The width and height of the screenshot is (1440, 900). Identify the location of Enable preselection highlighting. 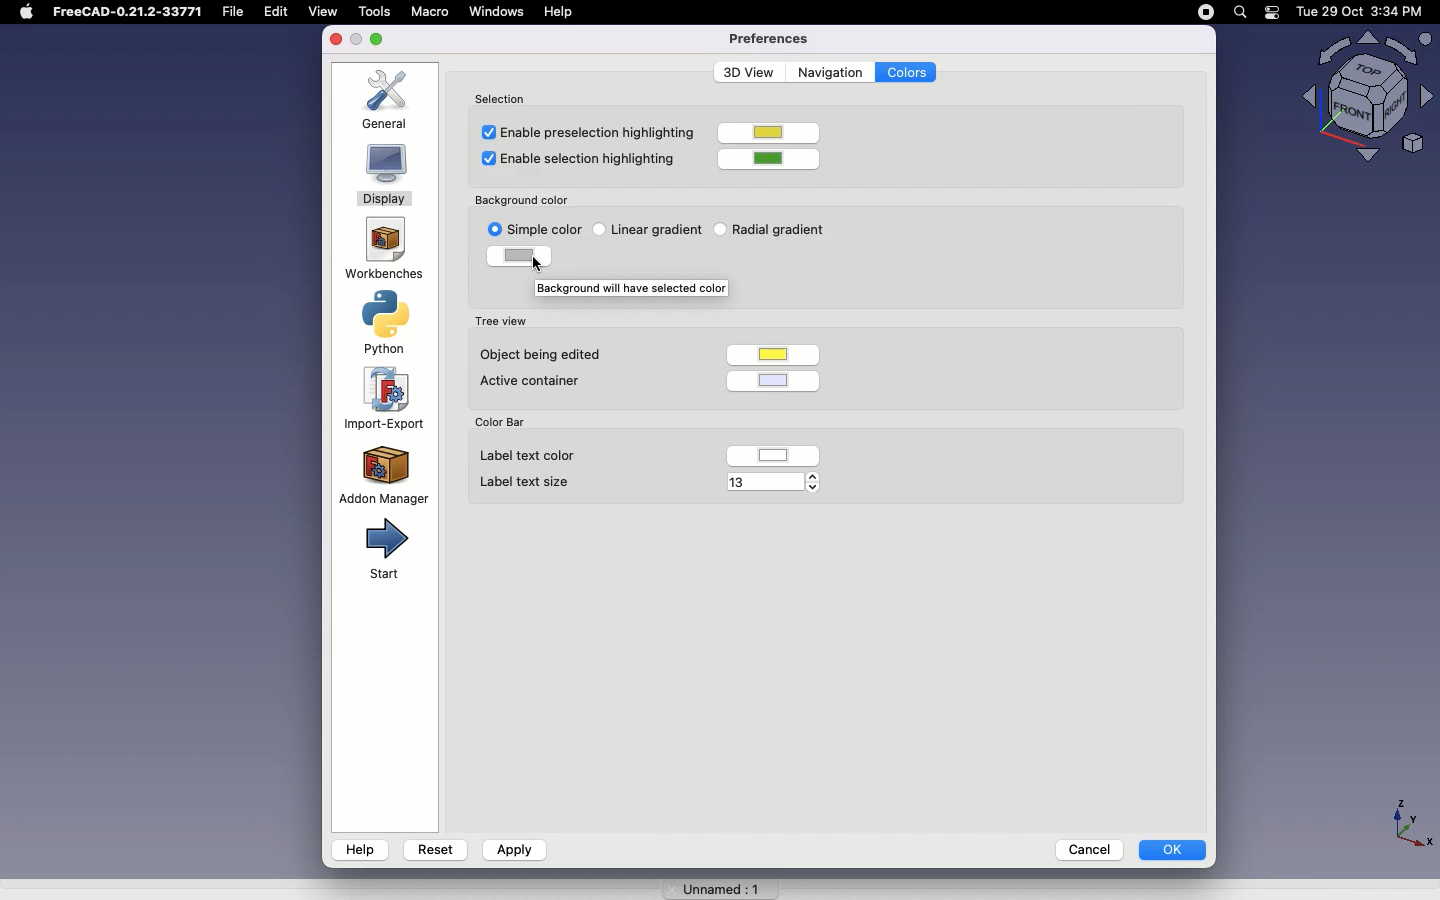
(583, 131).